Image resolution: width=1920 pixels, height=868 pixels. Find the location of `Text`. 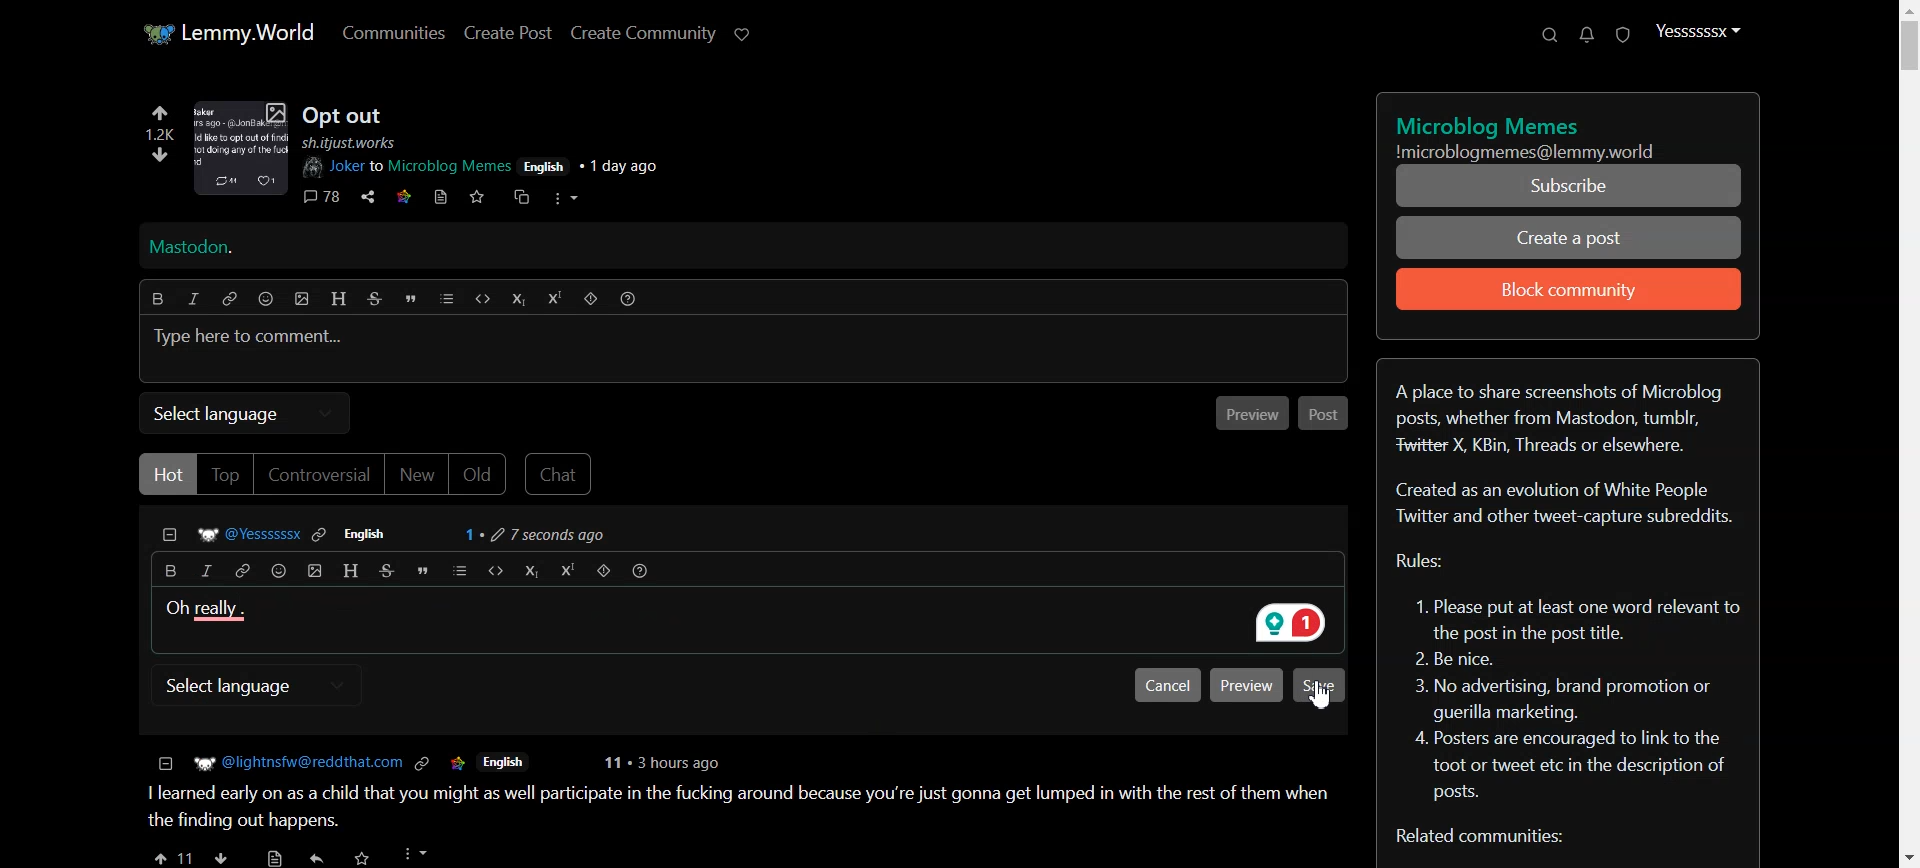

Text is located at coordinates (1546, 152).